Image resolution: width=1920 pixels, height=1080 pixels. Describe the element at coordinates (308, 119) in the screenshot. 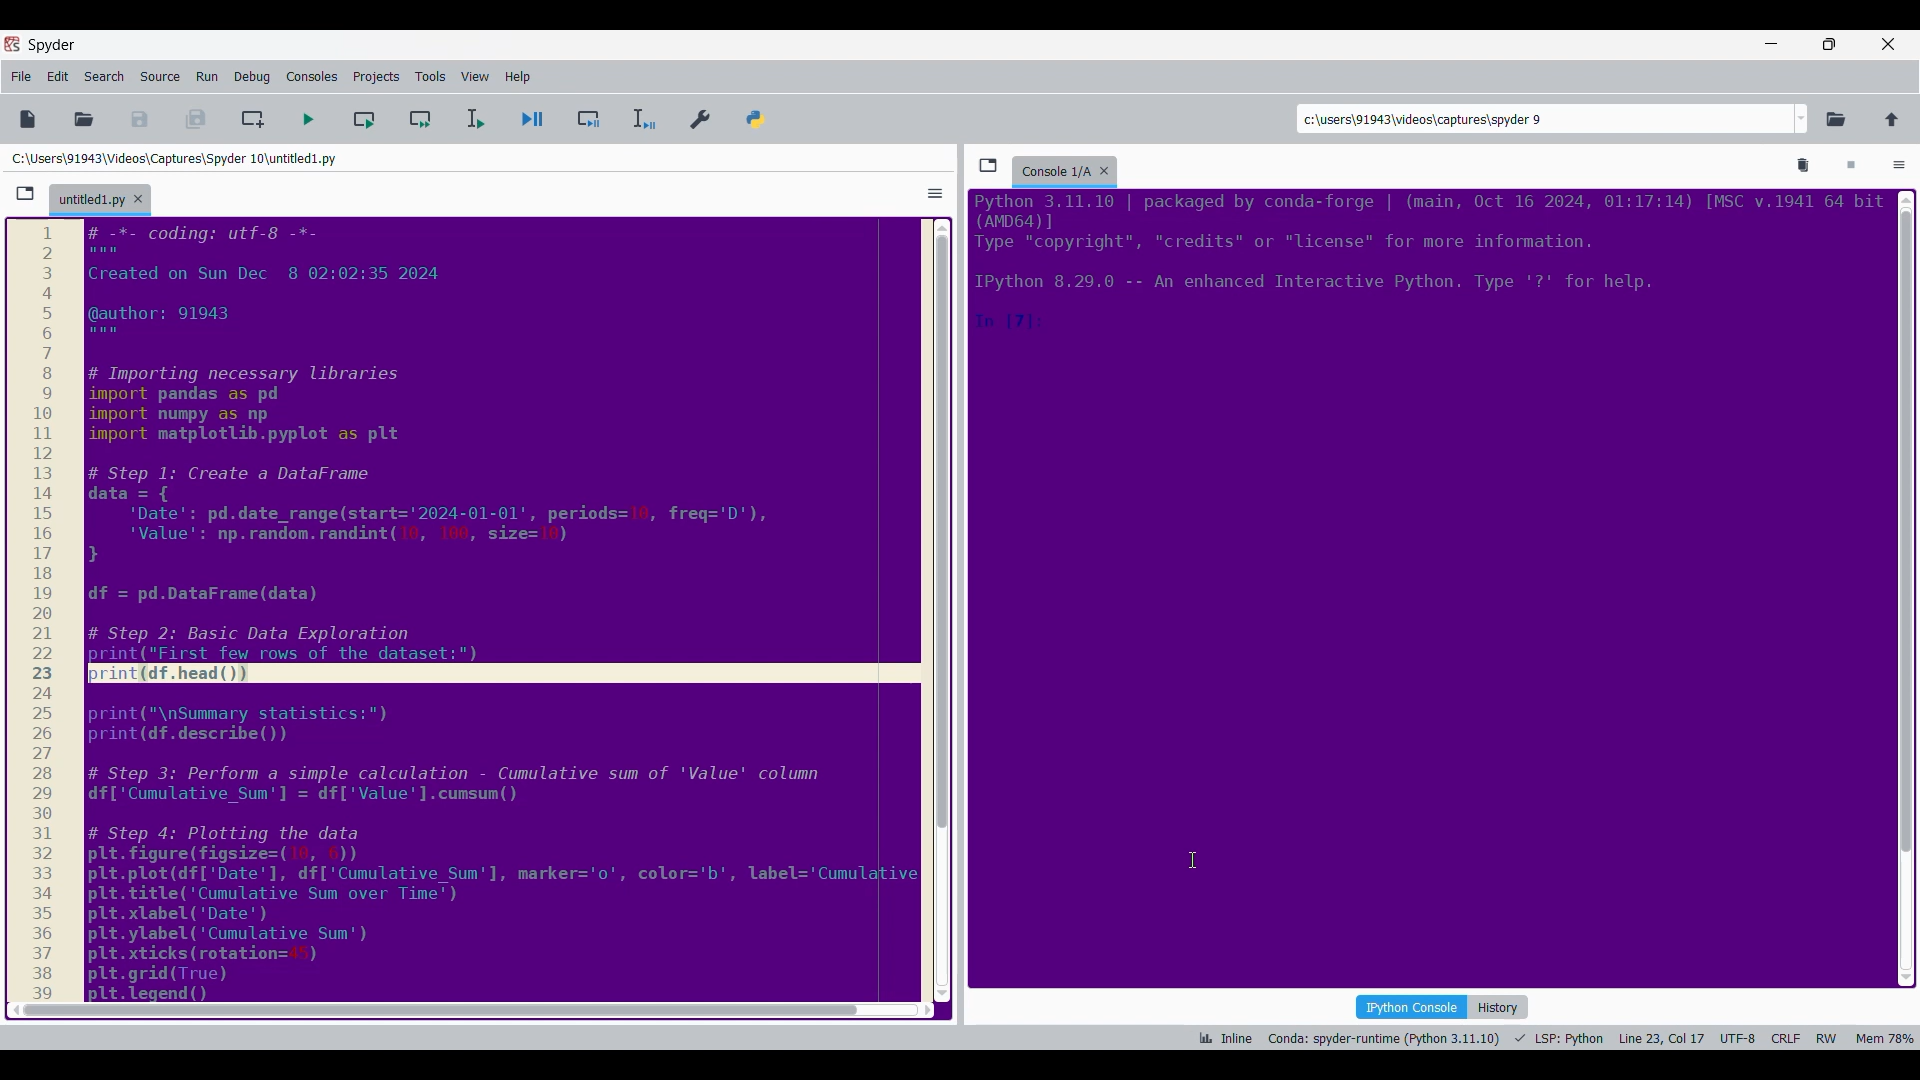

I see `Run file` at that location.